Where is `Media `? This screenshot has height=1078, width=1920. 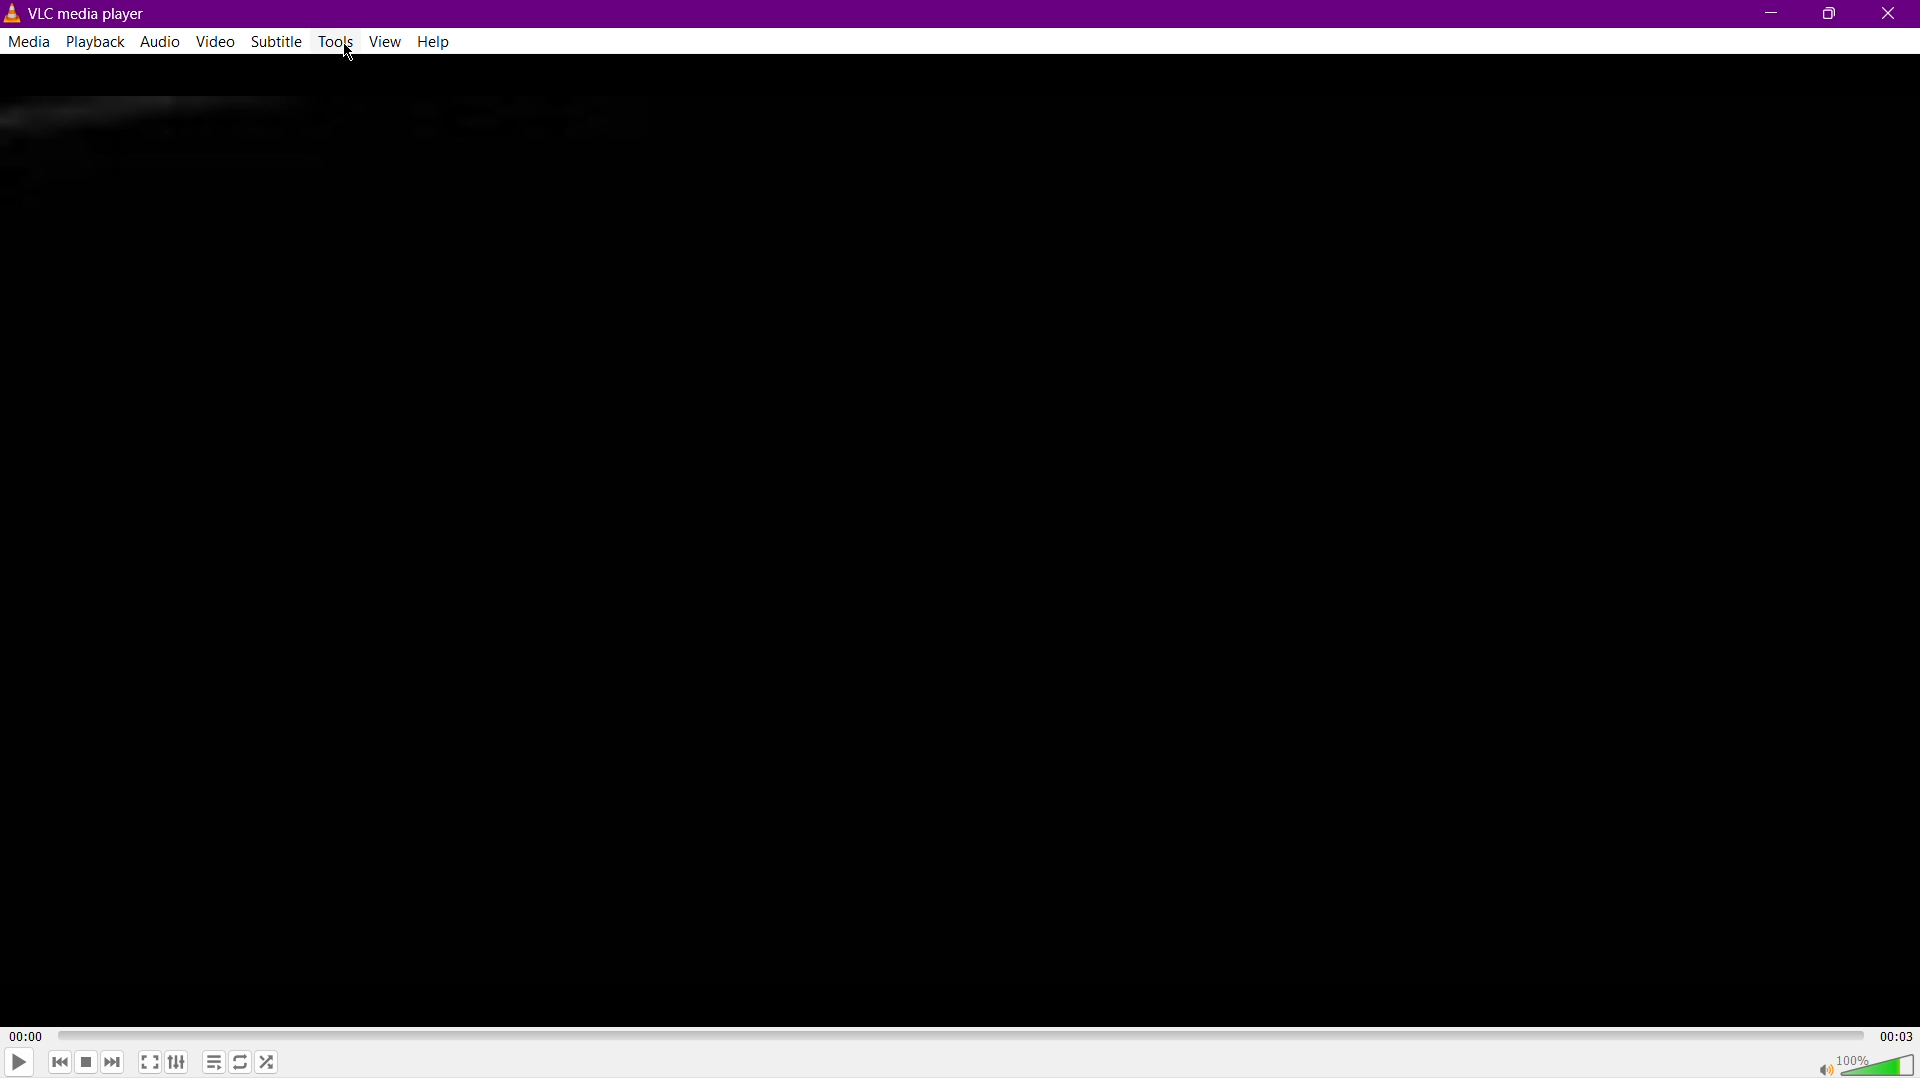 Media  is located at coordinates (30, 44).